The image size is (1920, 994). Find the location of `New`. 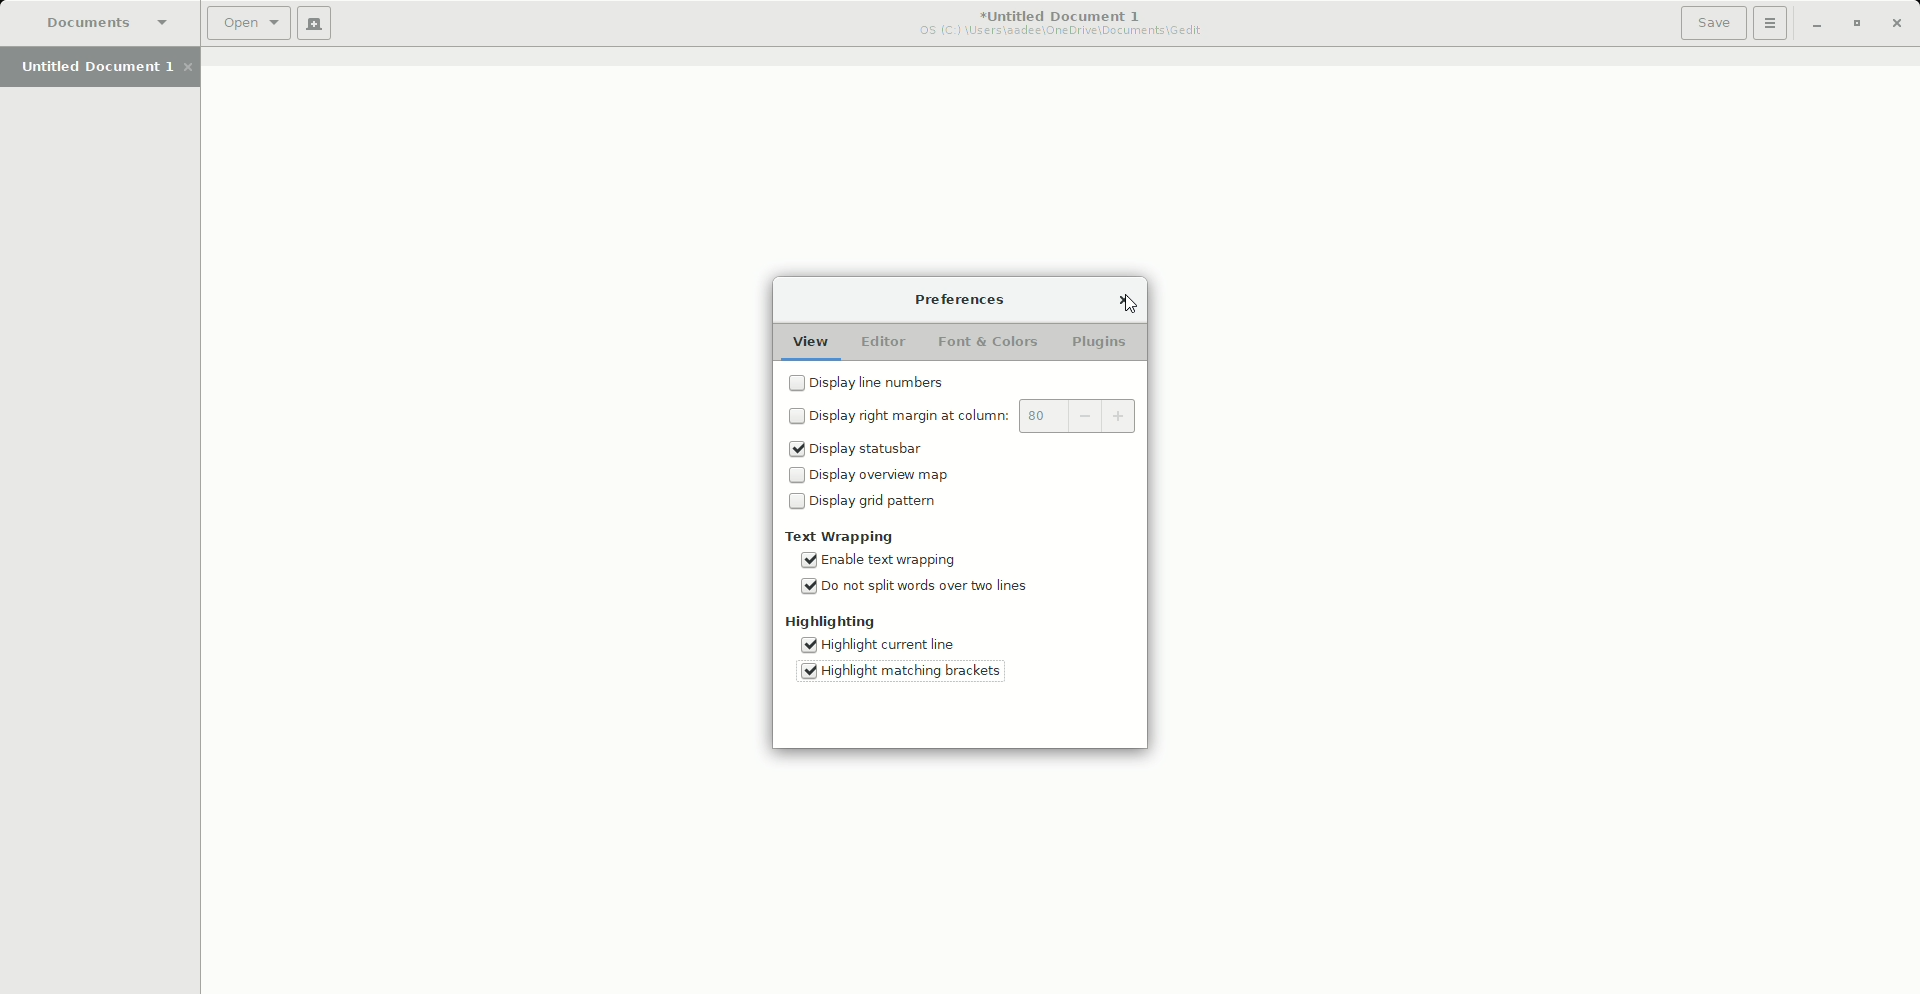

New is located at coordinates (315, 26).